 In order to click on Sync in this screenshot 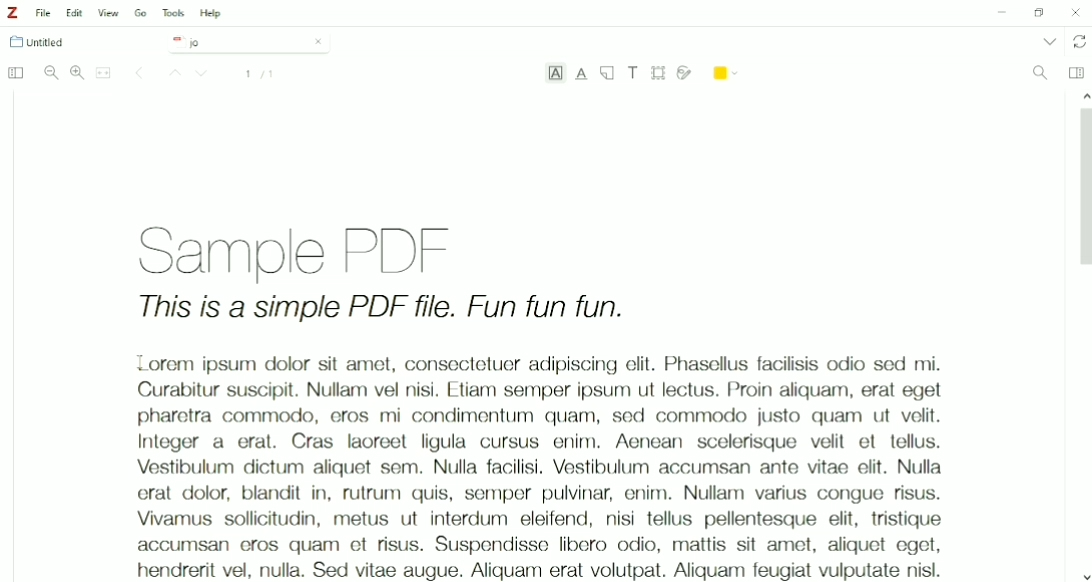, I will do `click(1080, 42)`.